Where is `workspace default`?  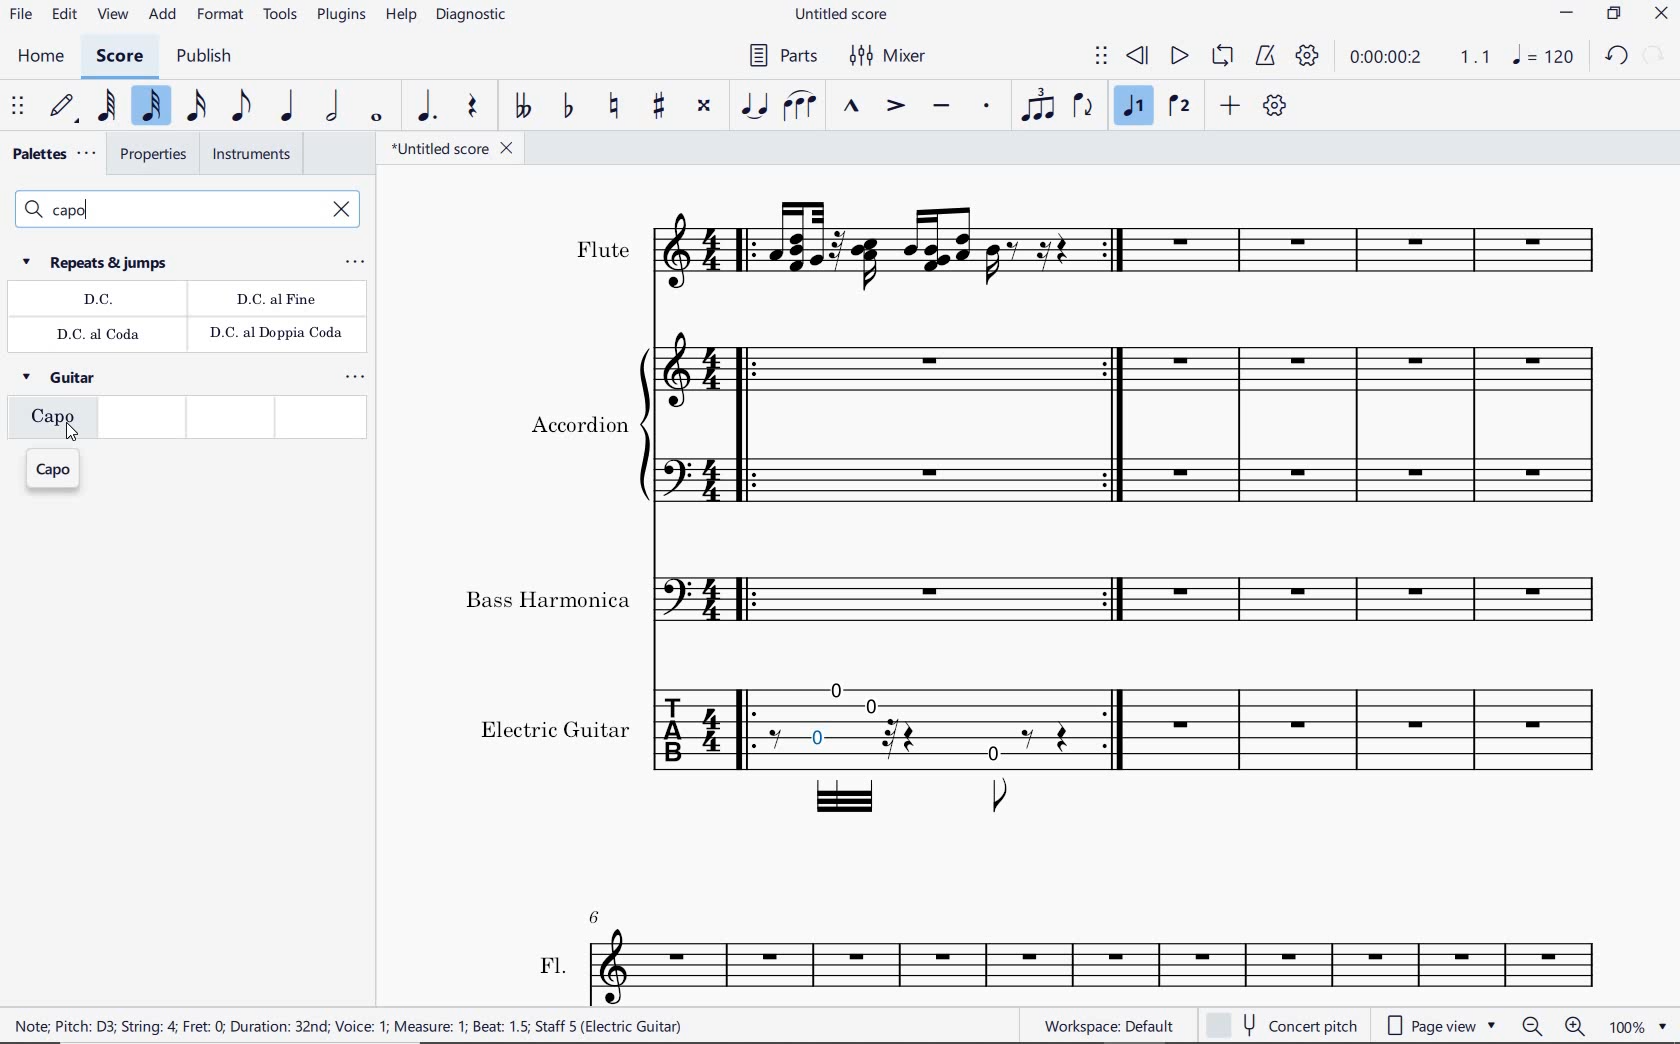
workspace default is located at coordinates (1110, 1025).